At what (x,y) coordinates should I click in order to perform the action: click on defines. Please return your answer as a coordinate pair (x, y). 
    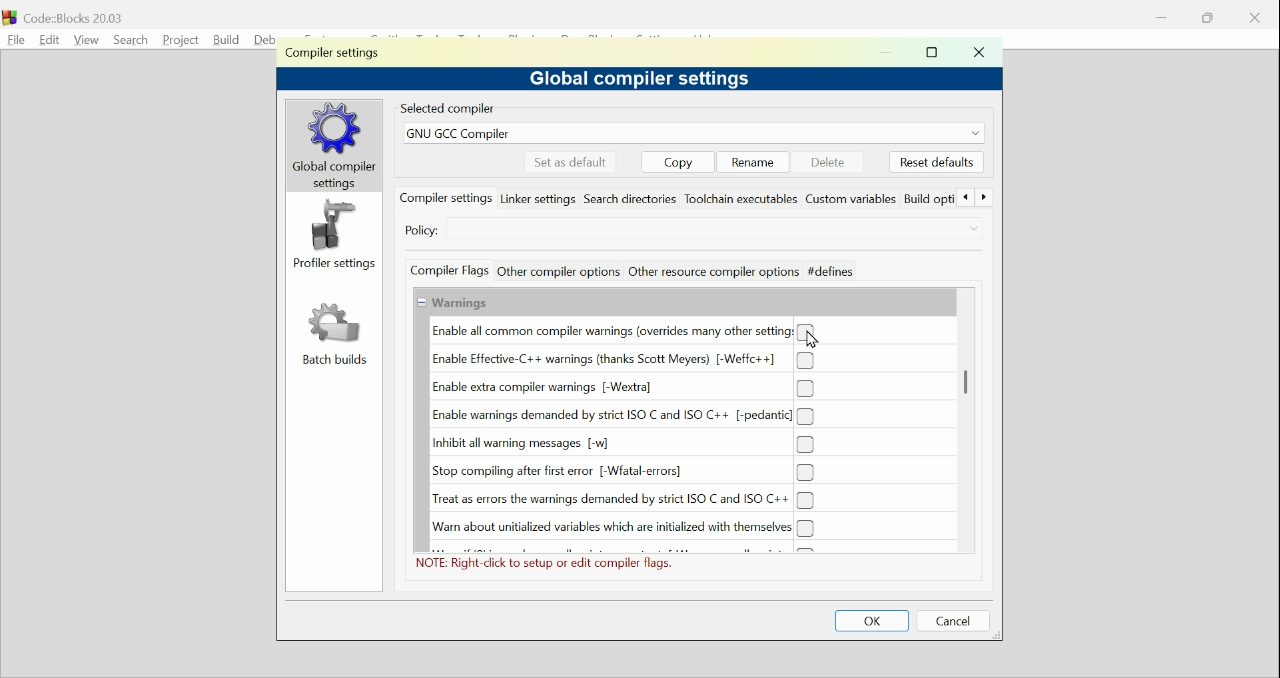
    Looking at the image, I should click on (830, 271).